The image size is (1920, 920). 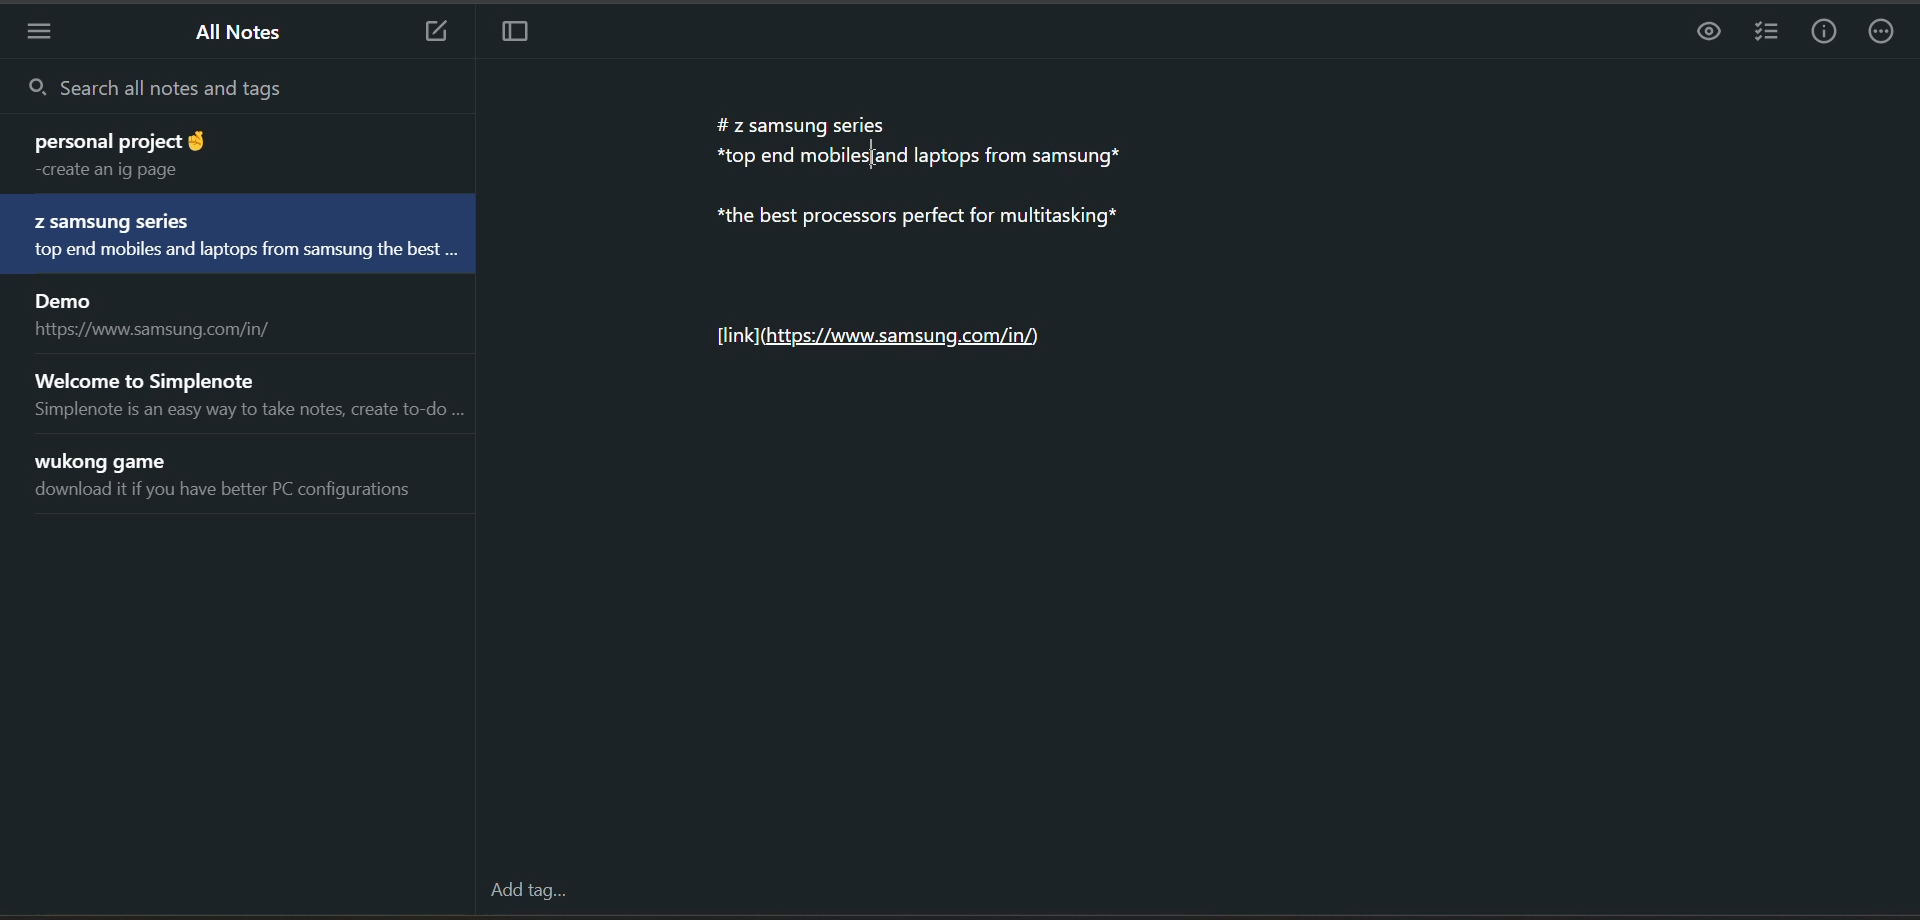 What do you see at coordinates (244, 237) in the screenshot?
I see `note title and preview` at bounding box center [244, 237].